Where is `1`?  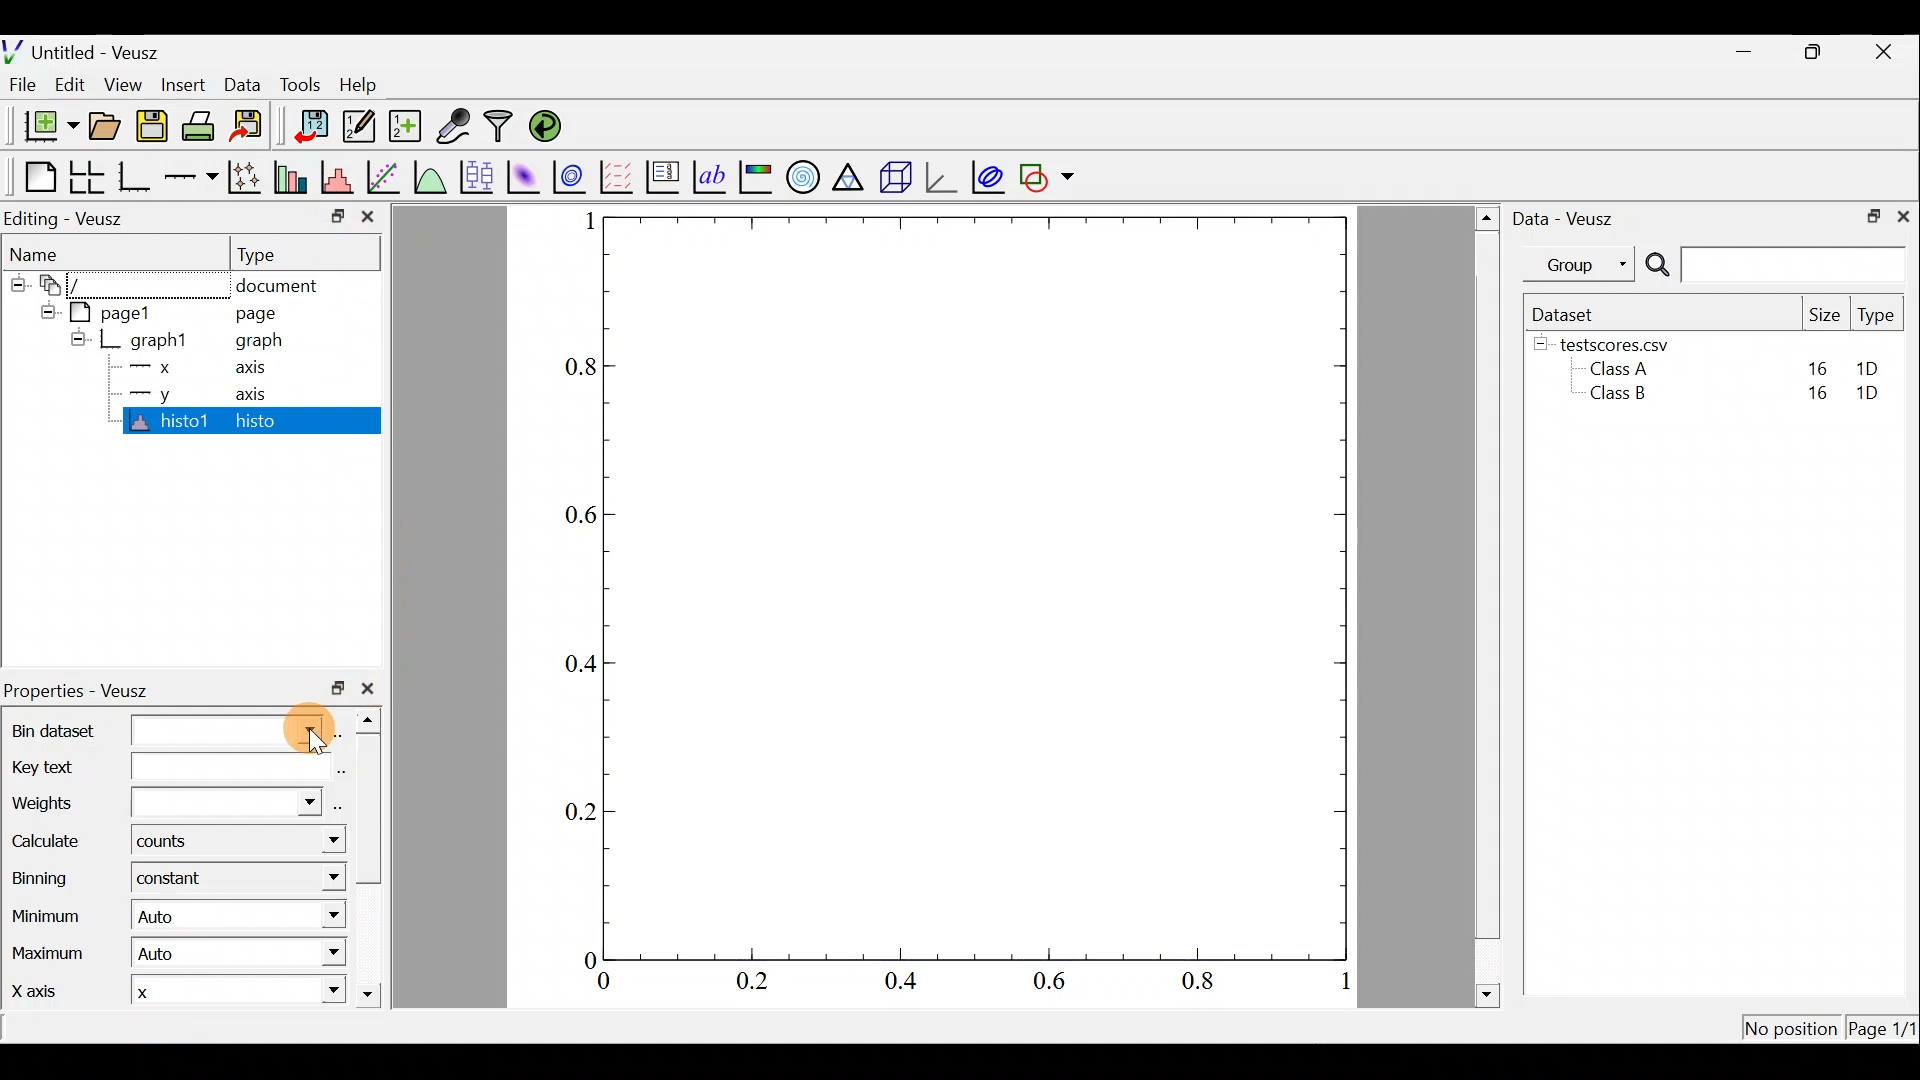 1 is located at coordinates (1340, 983).